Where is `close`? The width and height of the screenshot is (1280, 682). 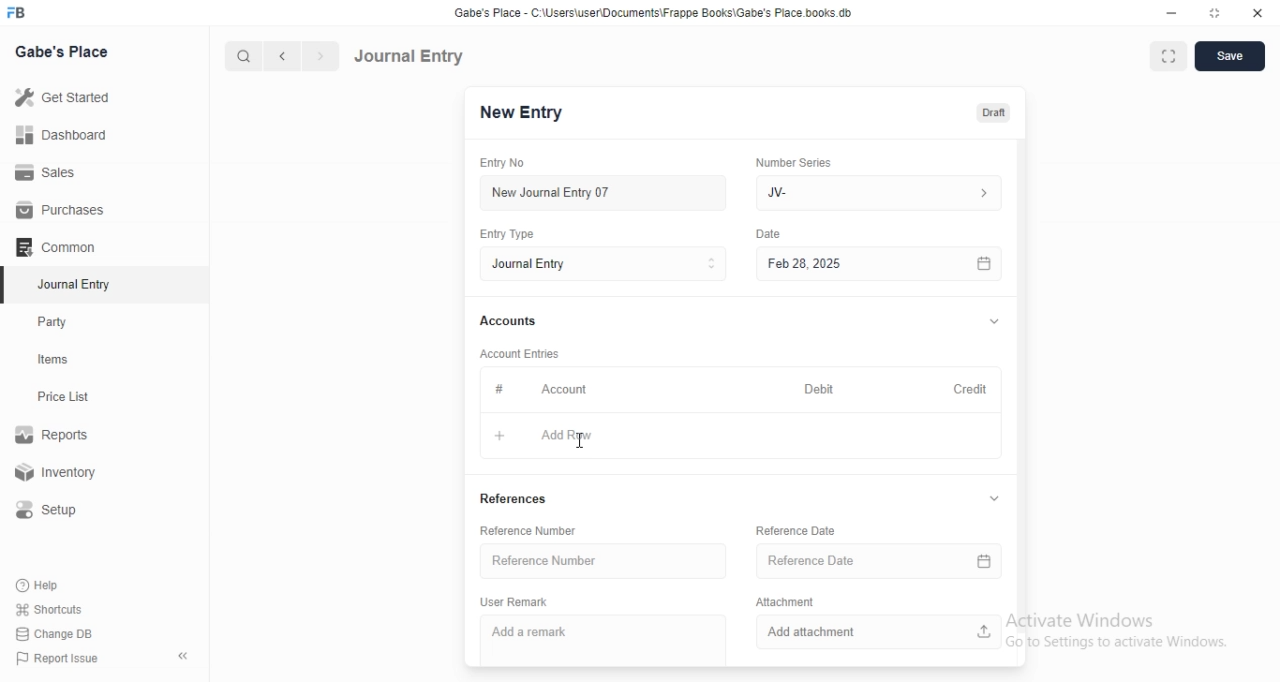
close is located at coordinates (1258, 12).